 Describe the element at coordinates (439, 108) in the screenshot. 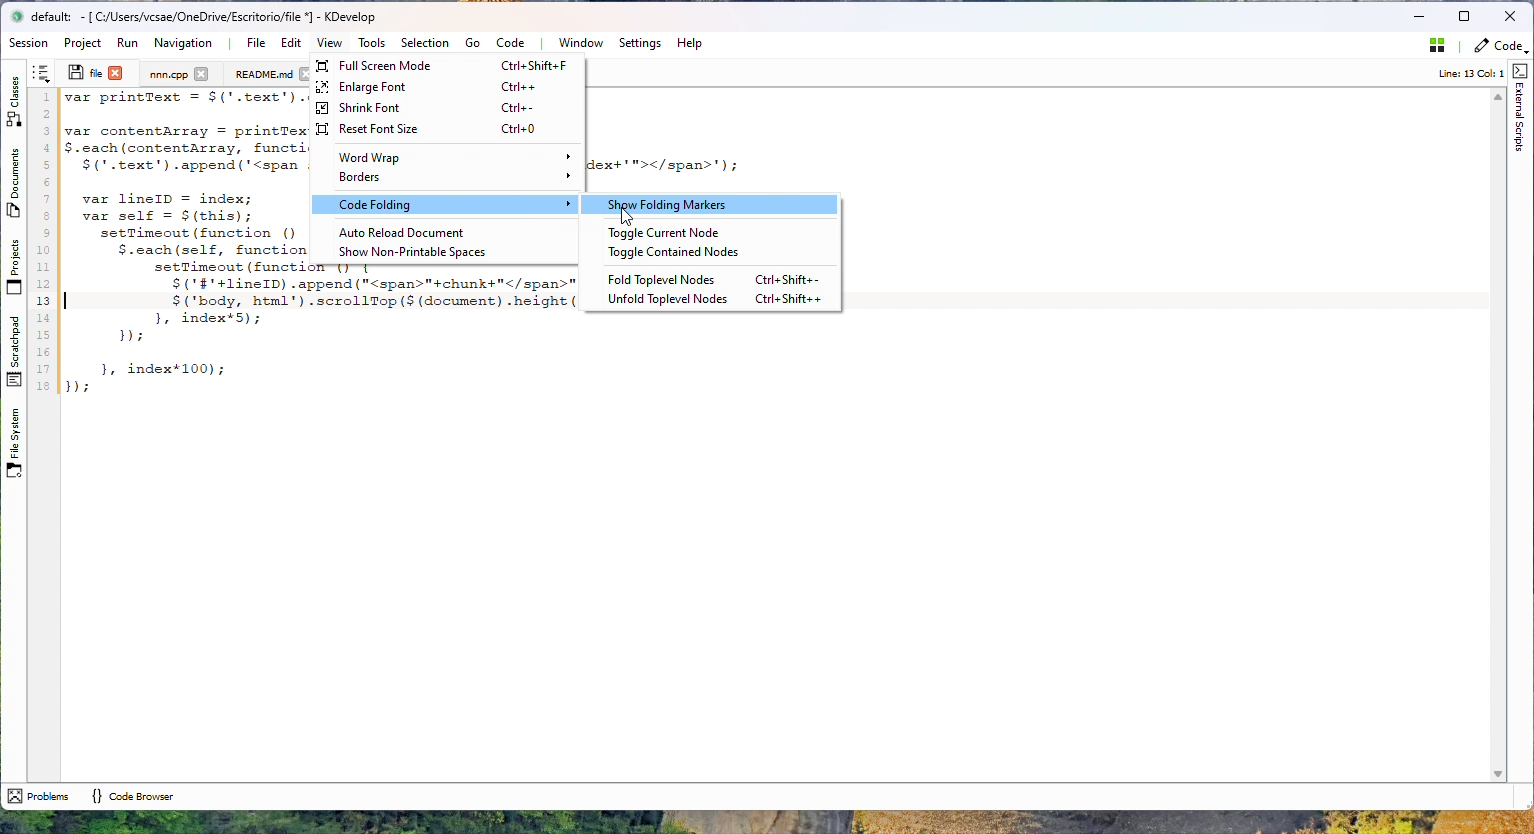

I see `Shrink Font` at that location.